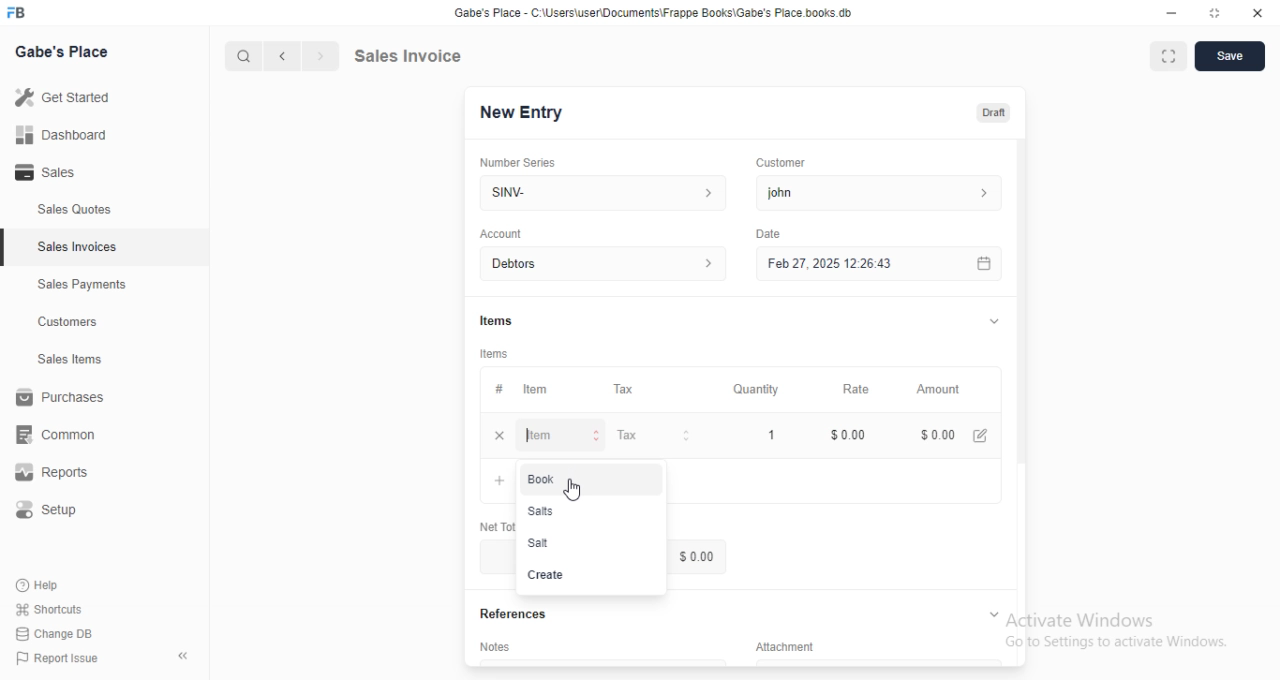 The image size is (1280, 680). Describe the element at coordinates (67, 323) in the screenshot. I see `Customers` at that location.